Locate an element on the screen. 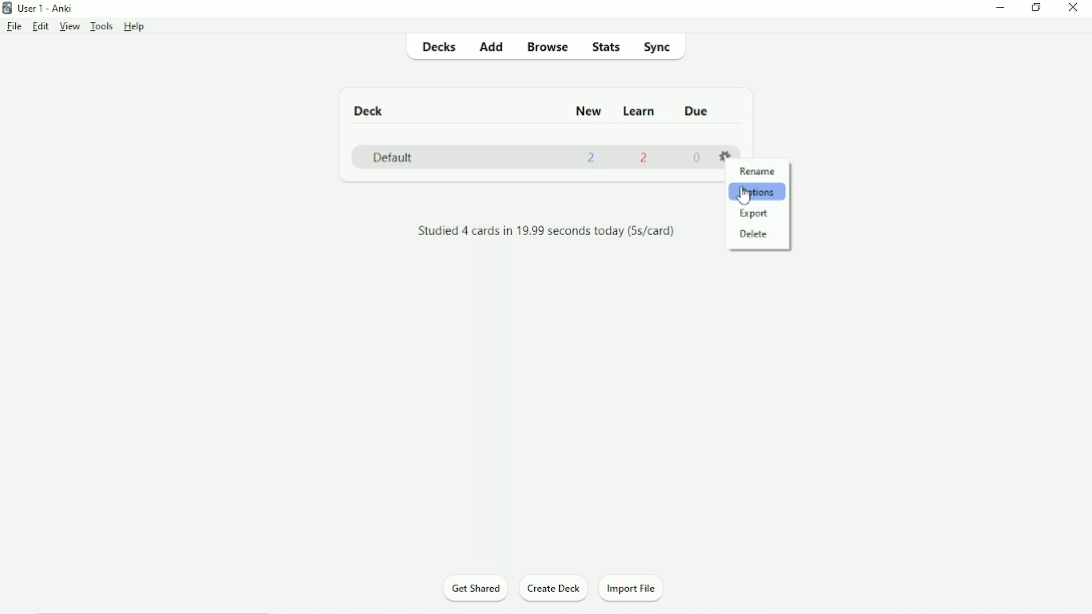 The width and height of the screenshot is (1092, 614). Studied 4 cards in 19.99 seconds today (5s/card) is located at coordinates (548, 231).